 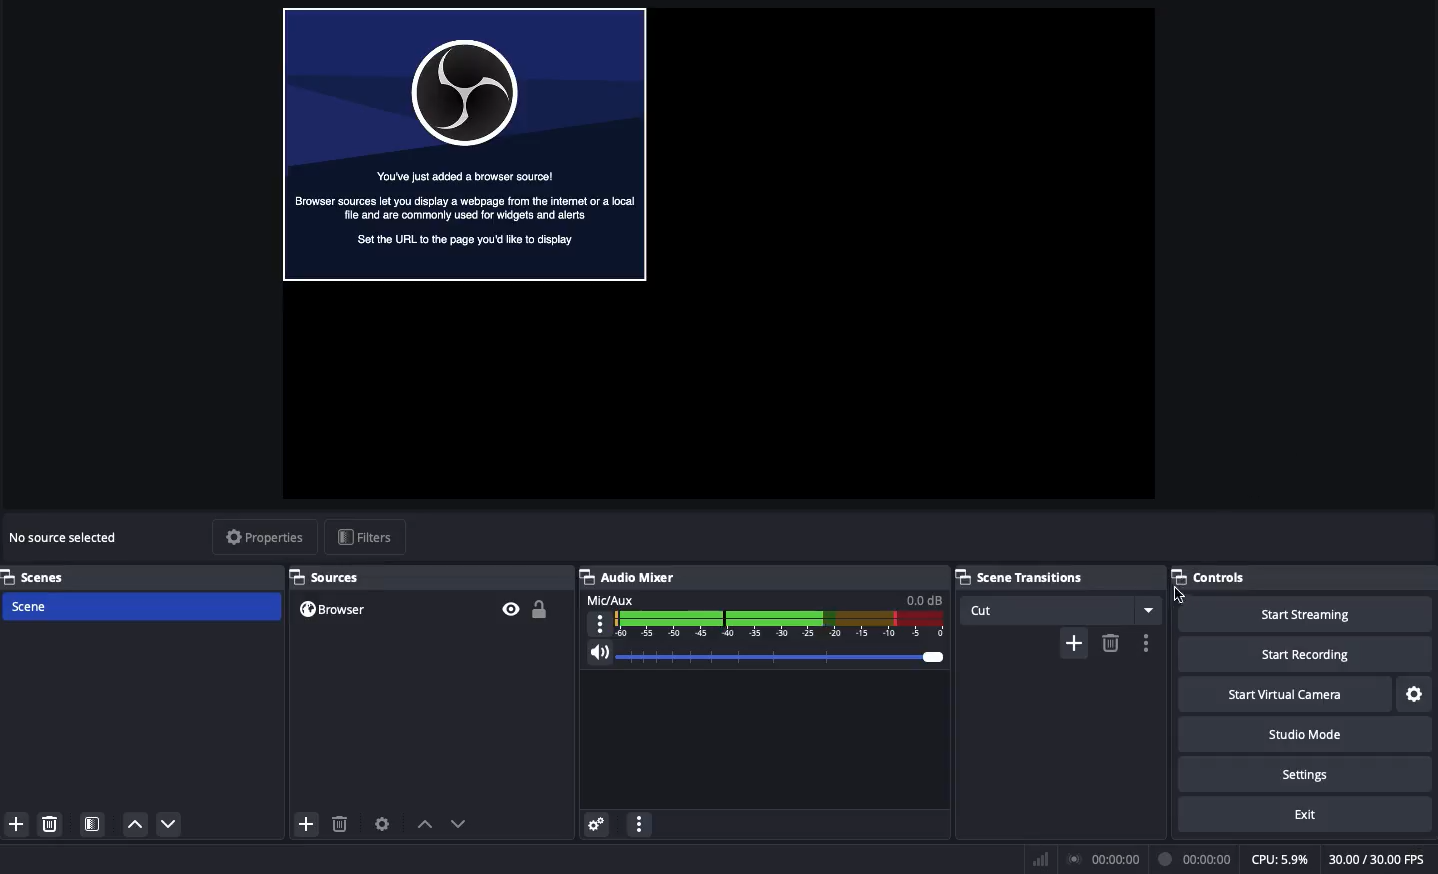 What do you see at coordinates (336, 610) in the screenshot?
I see `Browser` at bounding box center [336, 610].